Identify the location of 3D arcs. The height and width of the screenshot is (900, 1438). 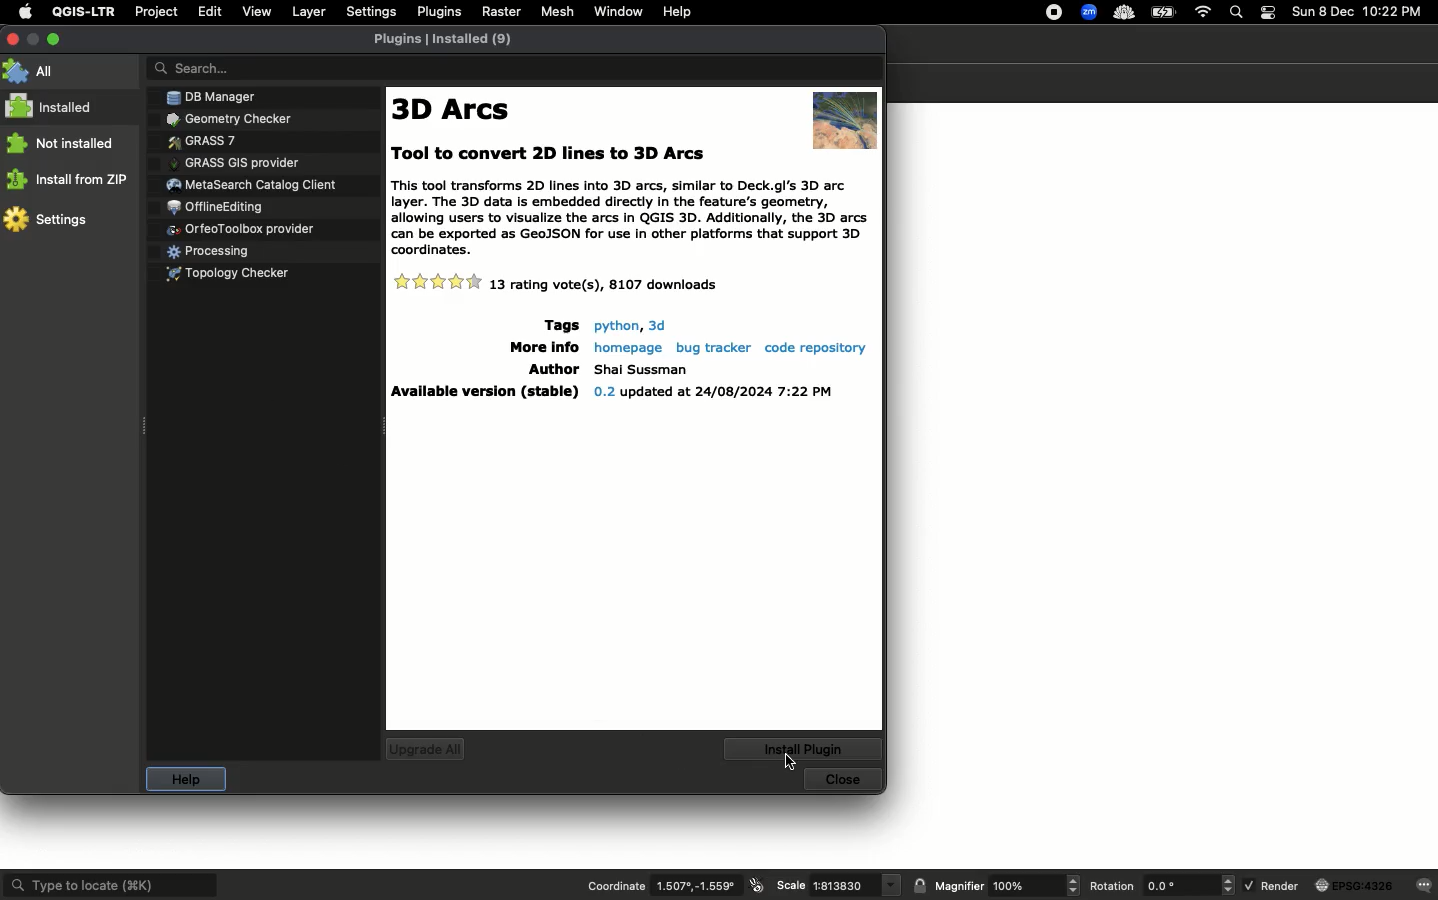
(456, 111).